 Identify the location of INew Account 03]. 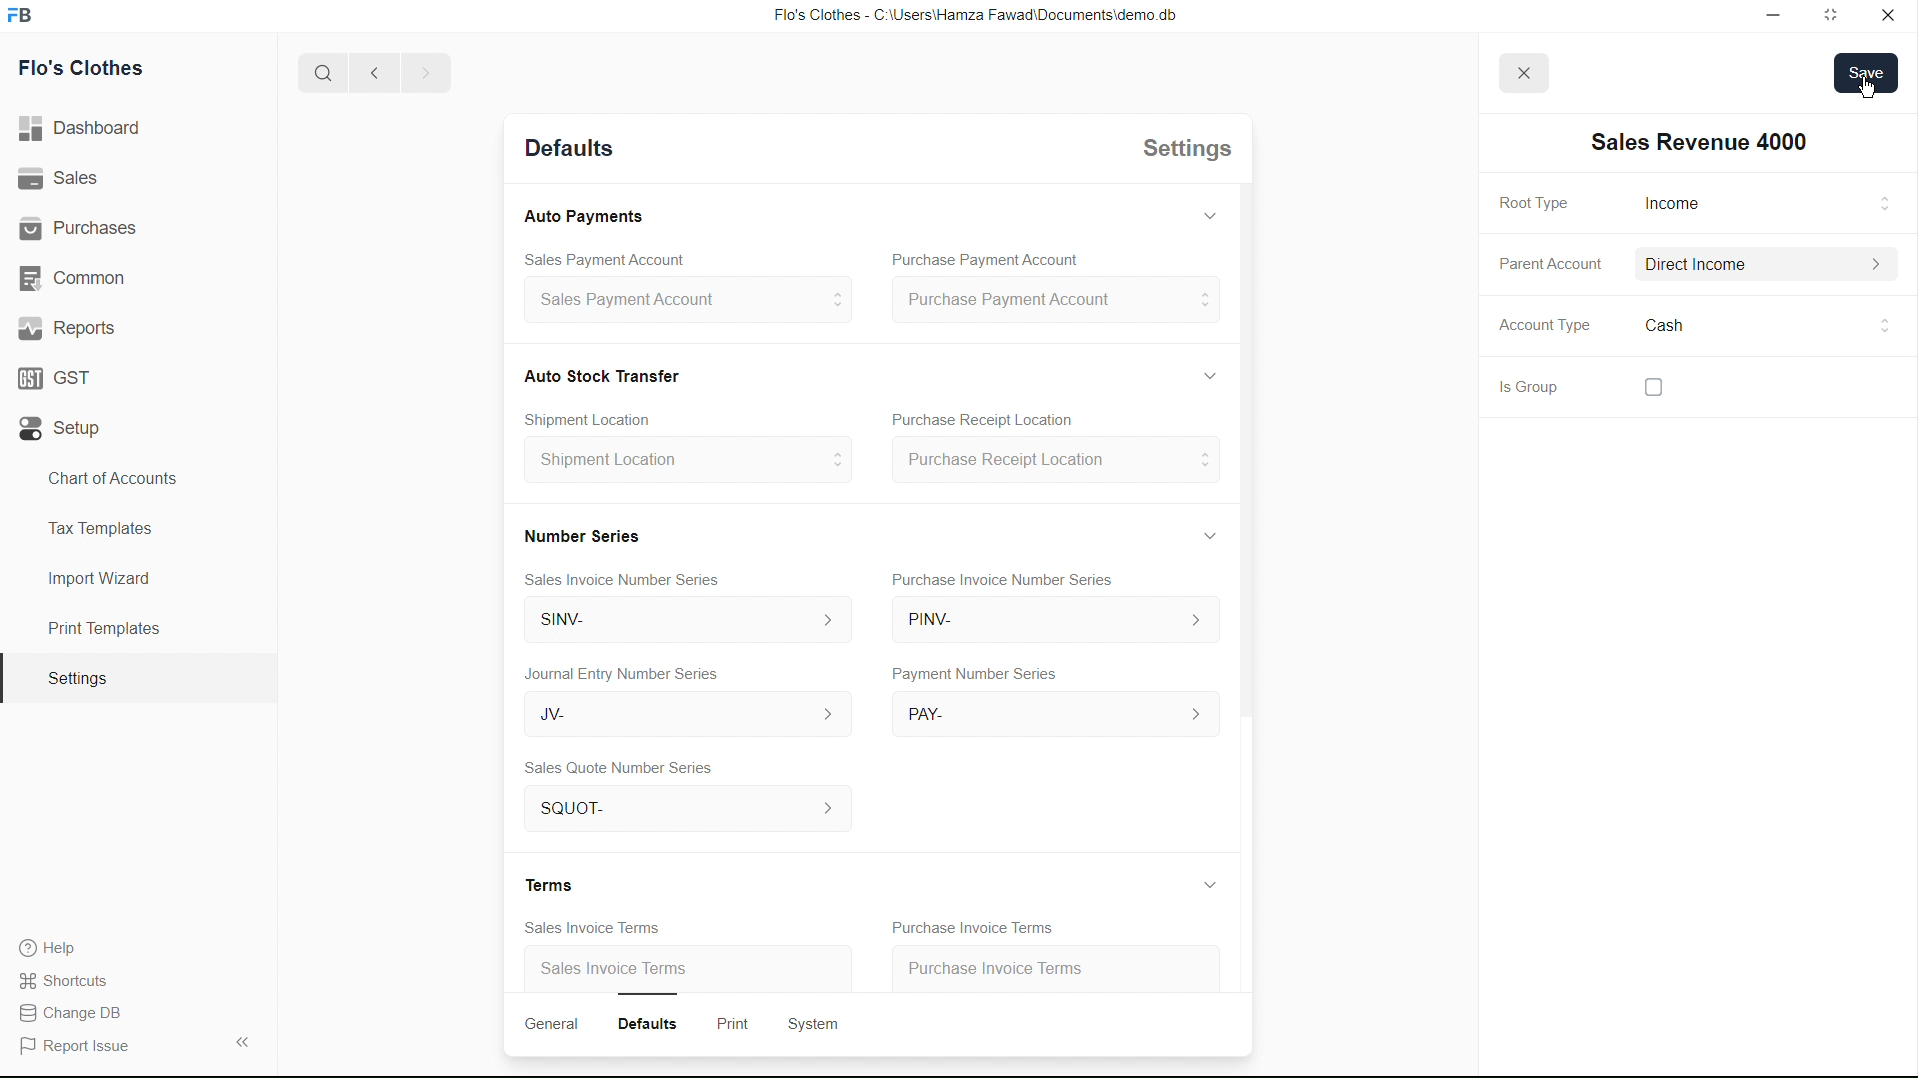
(1700, 142).